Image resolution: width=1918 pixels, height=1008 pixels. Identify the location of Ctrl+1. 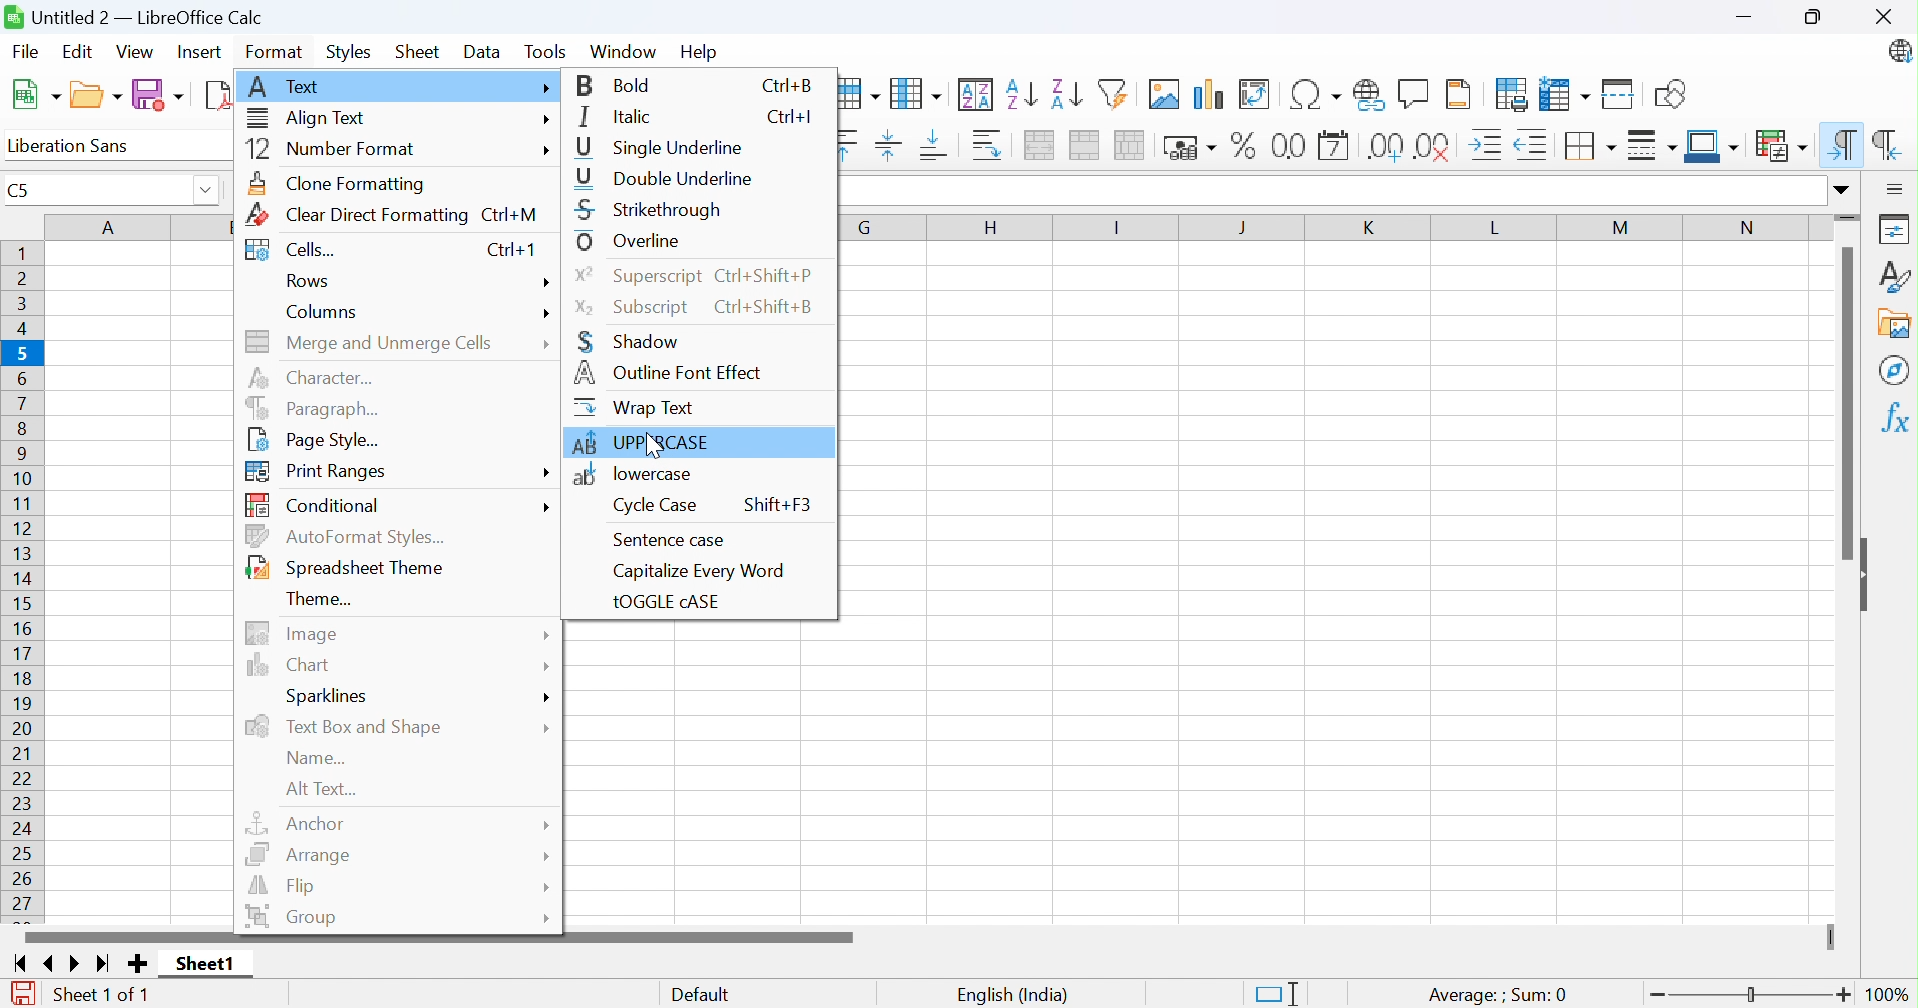
(513, 251).